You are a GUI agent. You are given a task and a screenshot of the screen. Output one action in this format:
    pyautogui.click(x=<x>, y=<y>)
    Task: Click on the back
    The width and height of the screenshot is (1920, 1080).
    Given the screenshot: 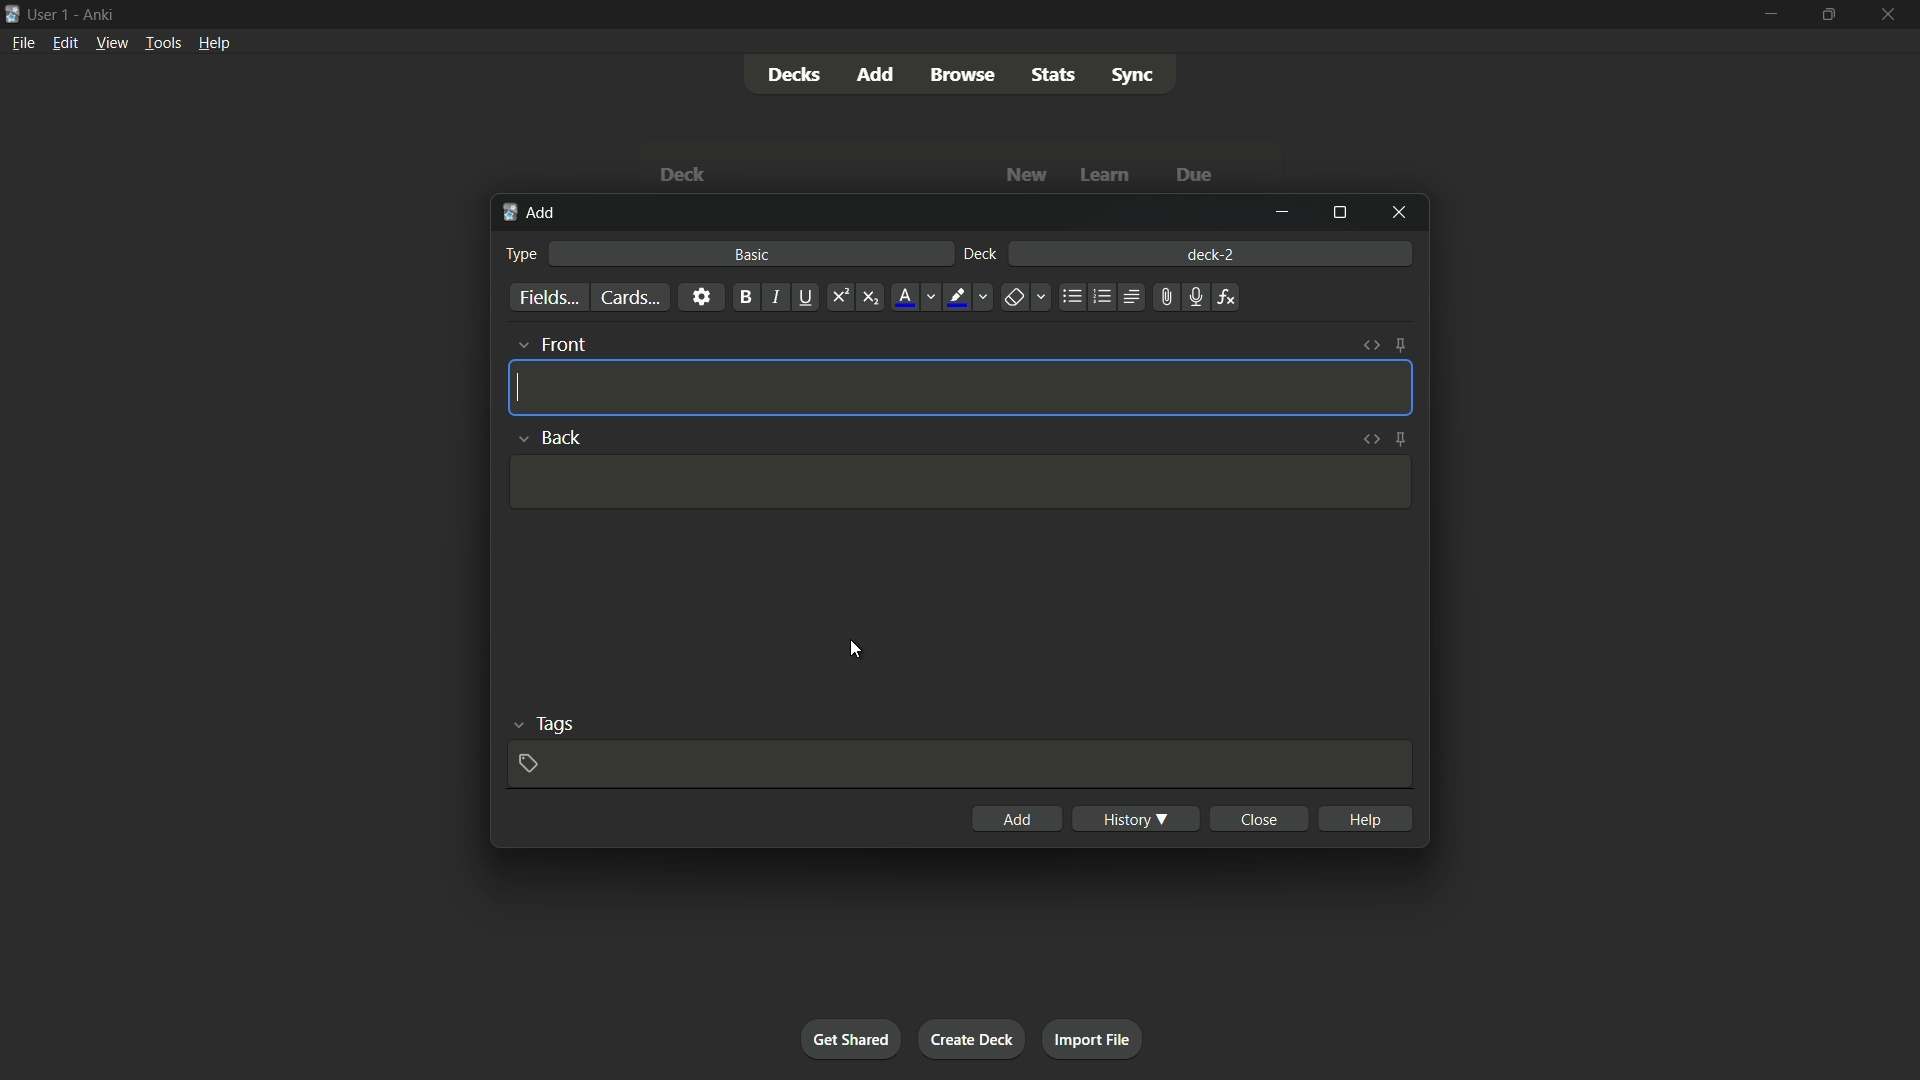 What is the action you would take?
    pyautogui.click(x=550, y=437)
    